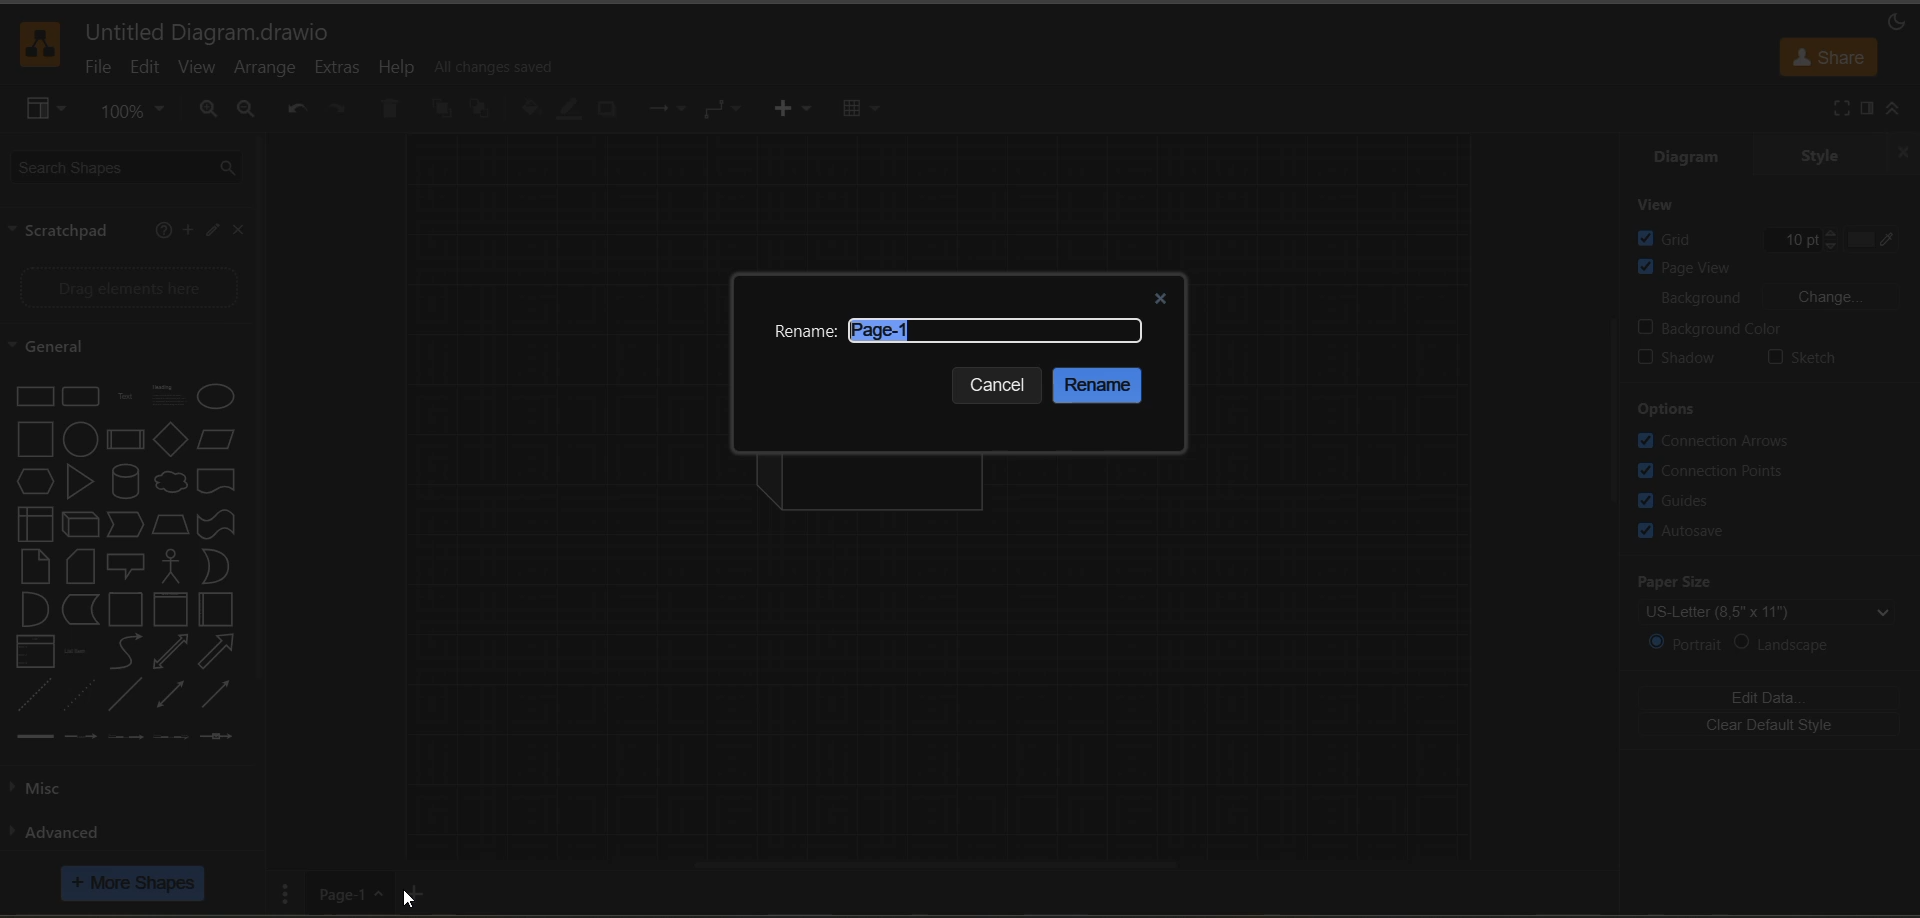  I want to click on fullscreen, so click(1842, 109).